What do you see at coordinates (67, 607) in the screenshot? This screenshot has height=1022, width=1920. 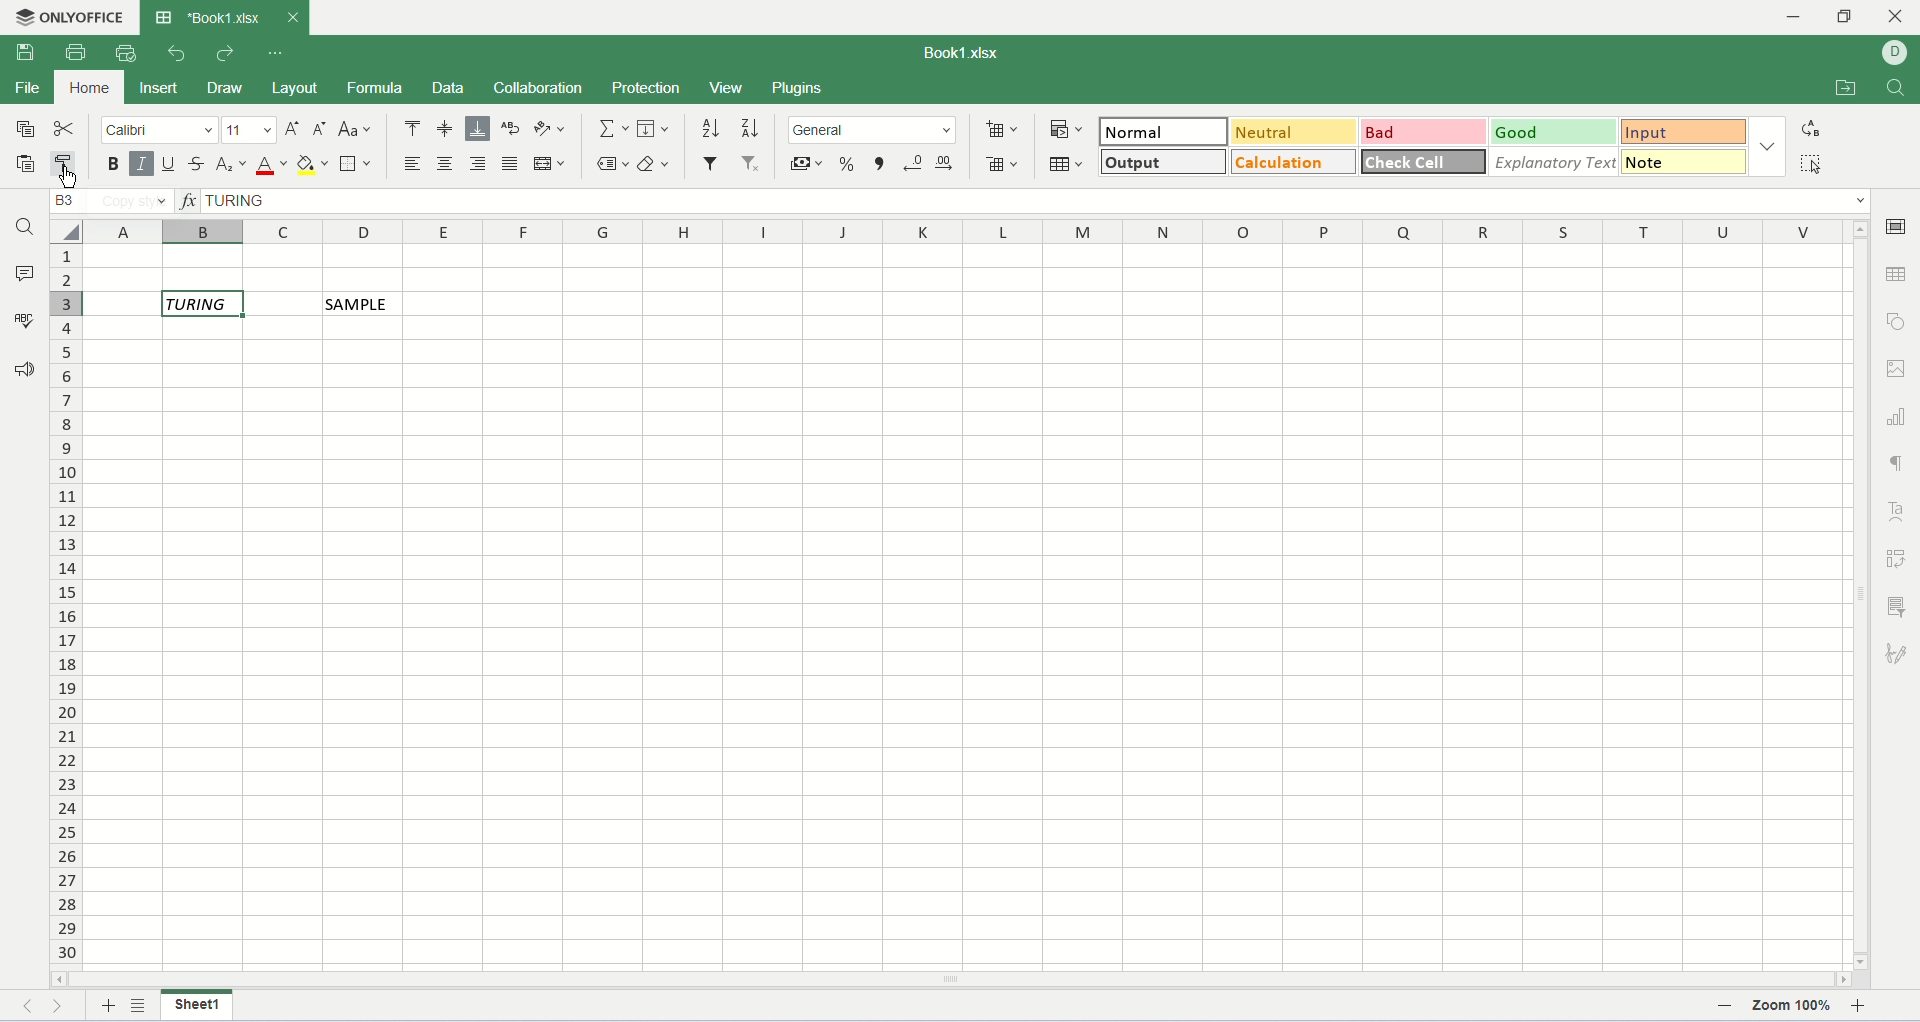 I see `row number` at bounding box center [67, 607].